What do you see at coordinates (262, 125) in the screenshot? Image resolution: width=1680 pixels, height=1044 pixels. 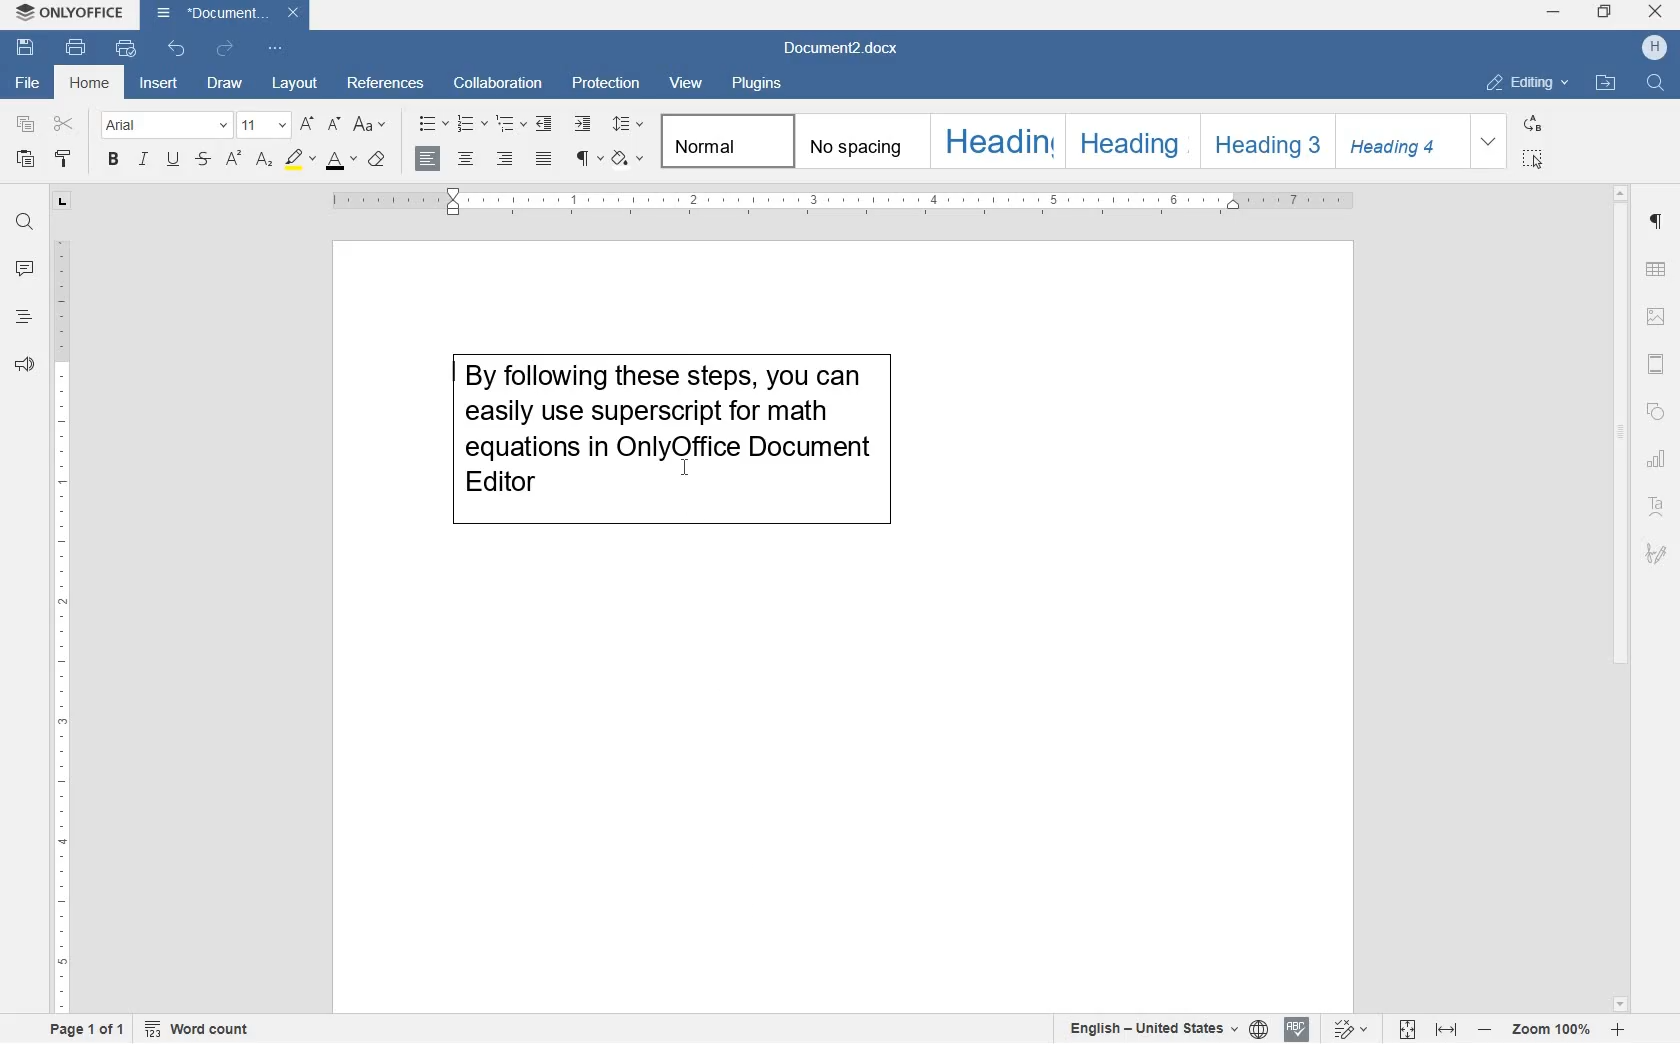 I see `font size` at bounding box center [262, 125].